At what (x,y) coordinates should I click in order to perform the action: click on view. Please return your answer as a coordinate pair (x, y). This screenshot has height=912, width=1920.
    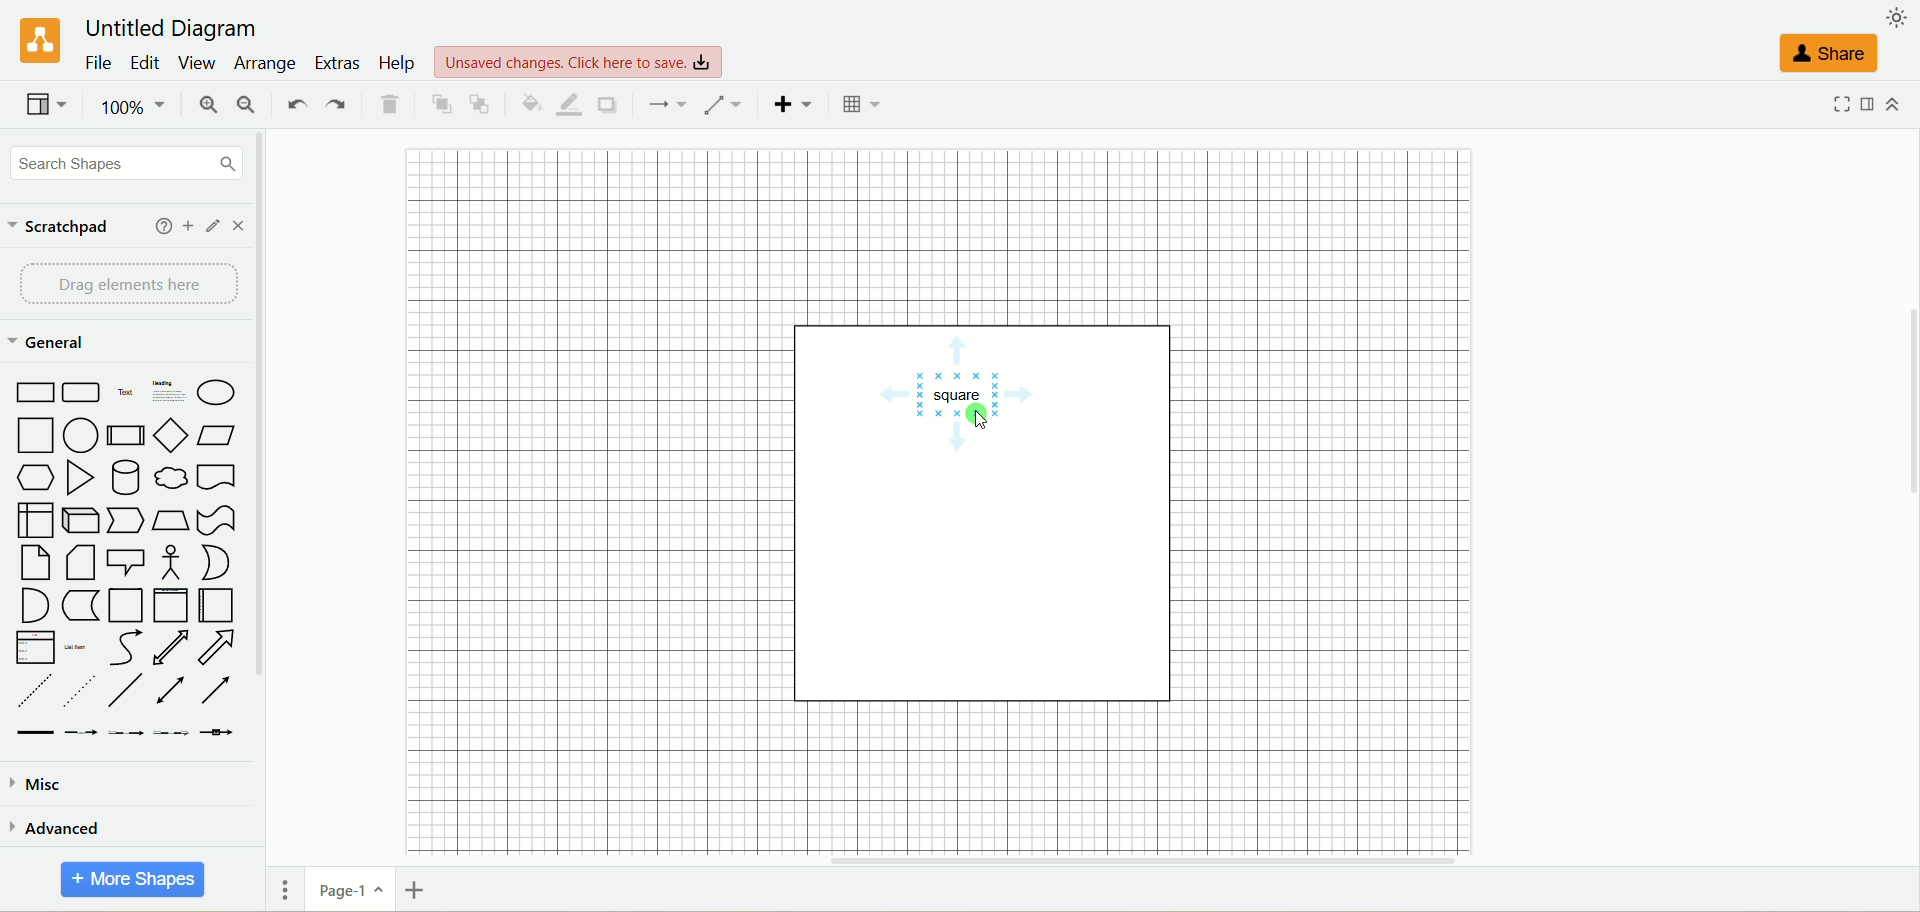
    Looking at the image, I should click on (47, 107).